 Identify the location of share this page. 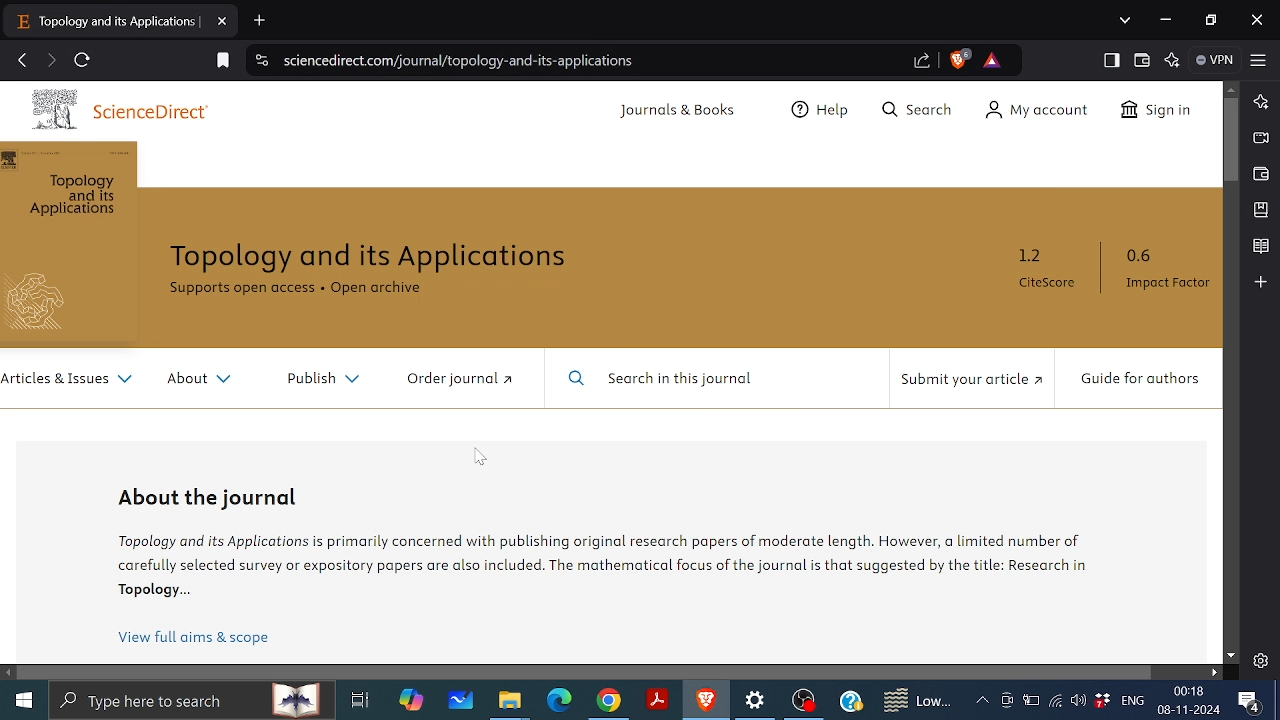
(924, 61).